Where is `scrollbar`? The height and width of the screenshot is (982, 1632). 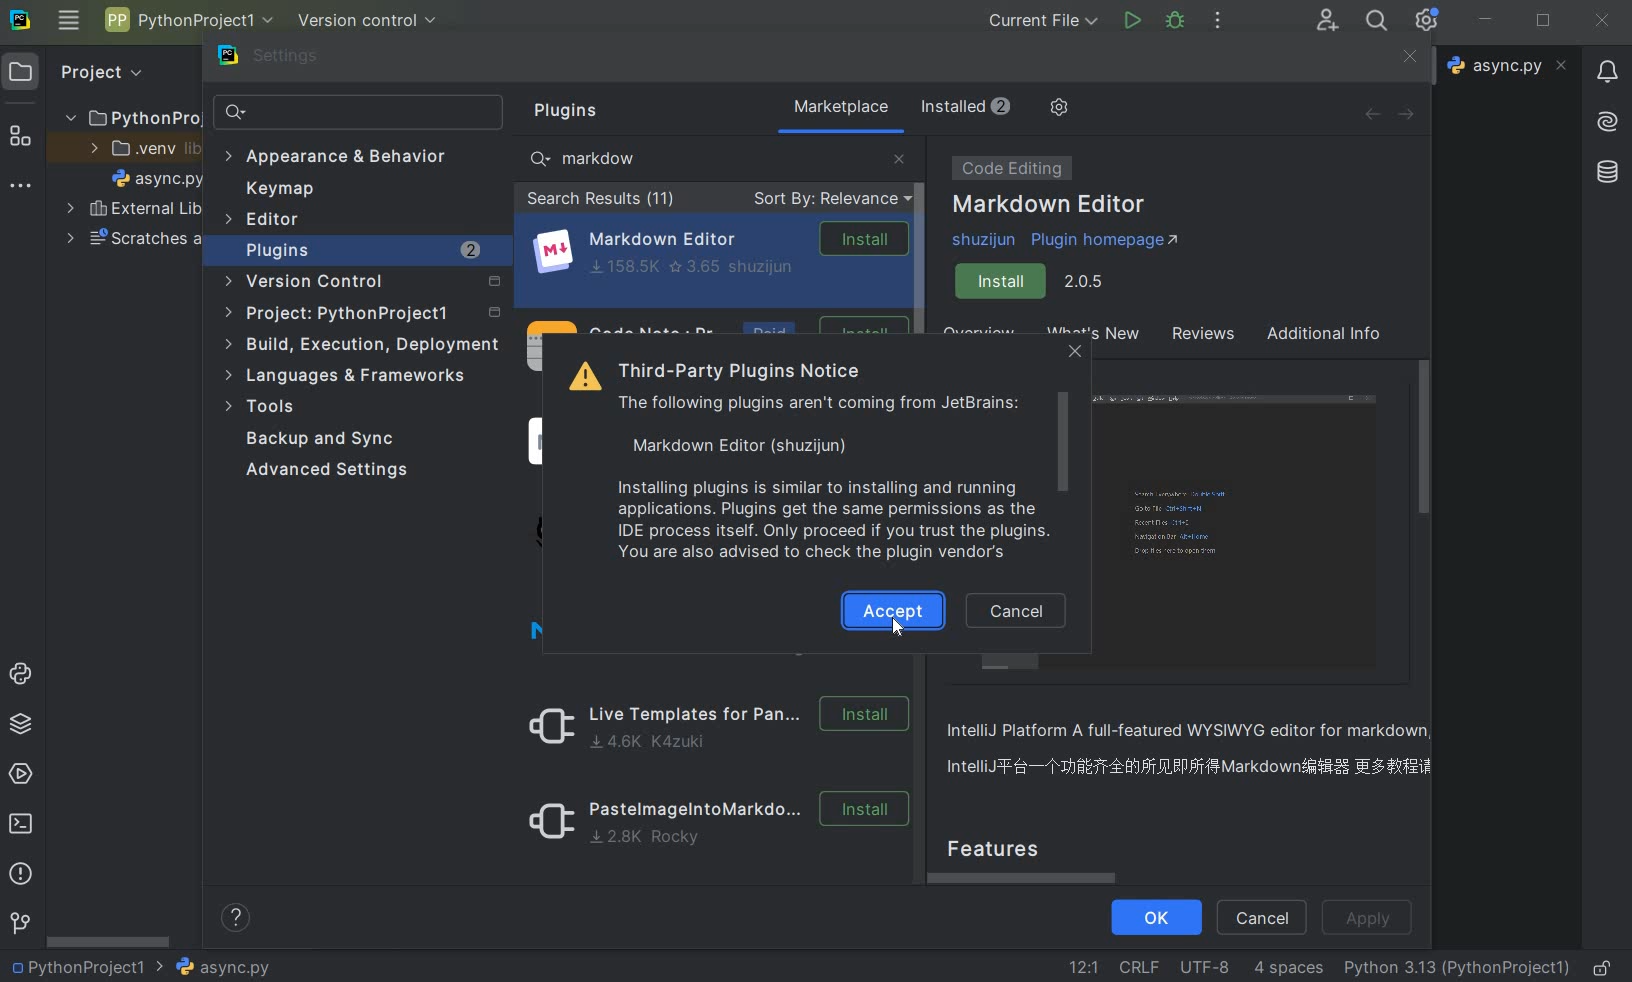
scrollbar is located at coordinates (923, 248).